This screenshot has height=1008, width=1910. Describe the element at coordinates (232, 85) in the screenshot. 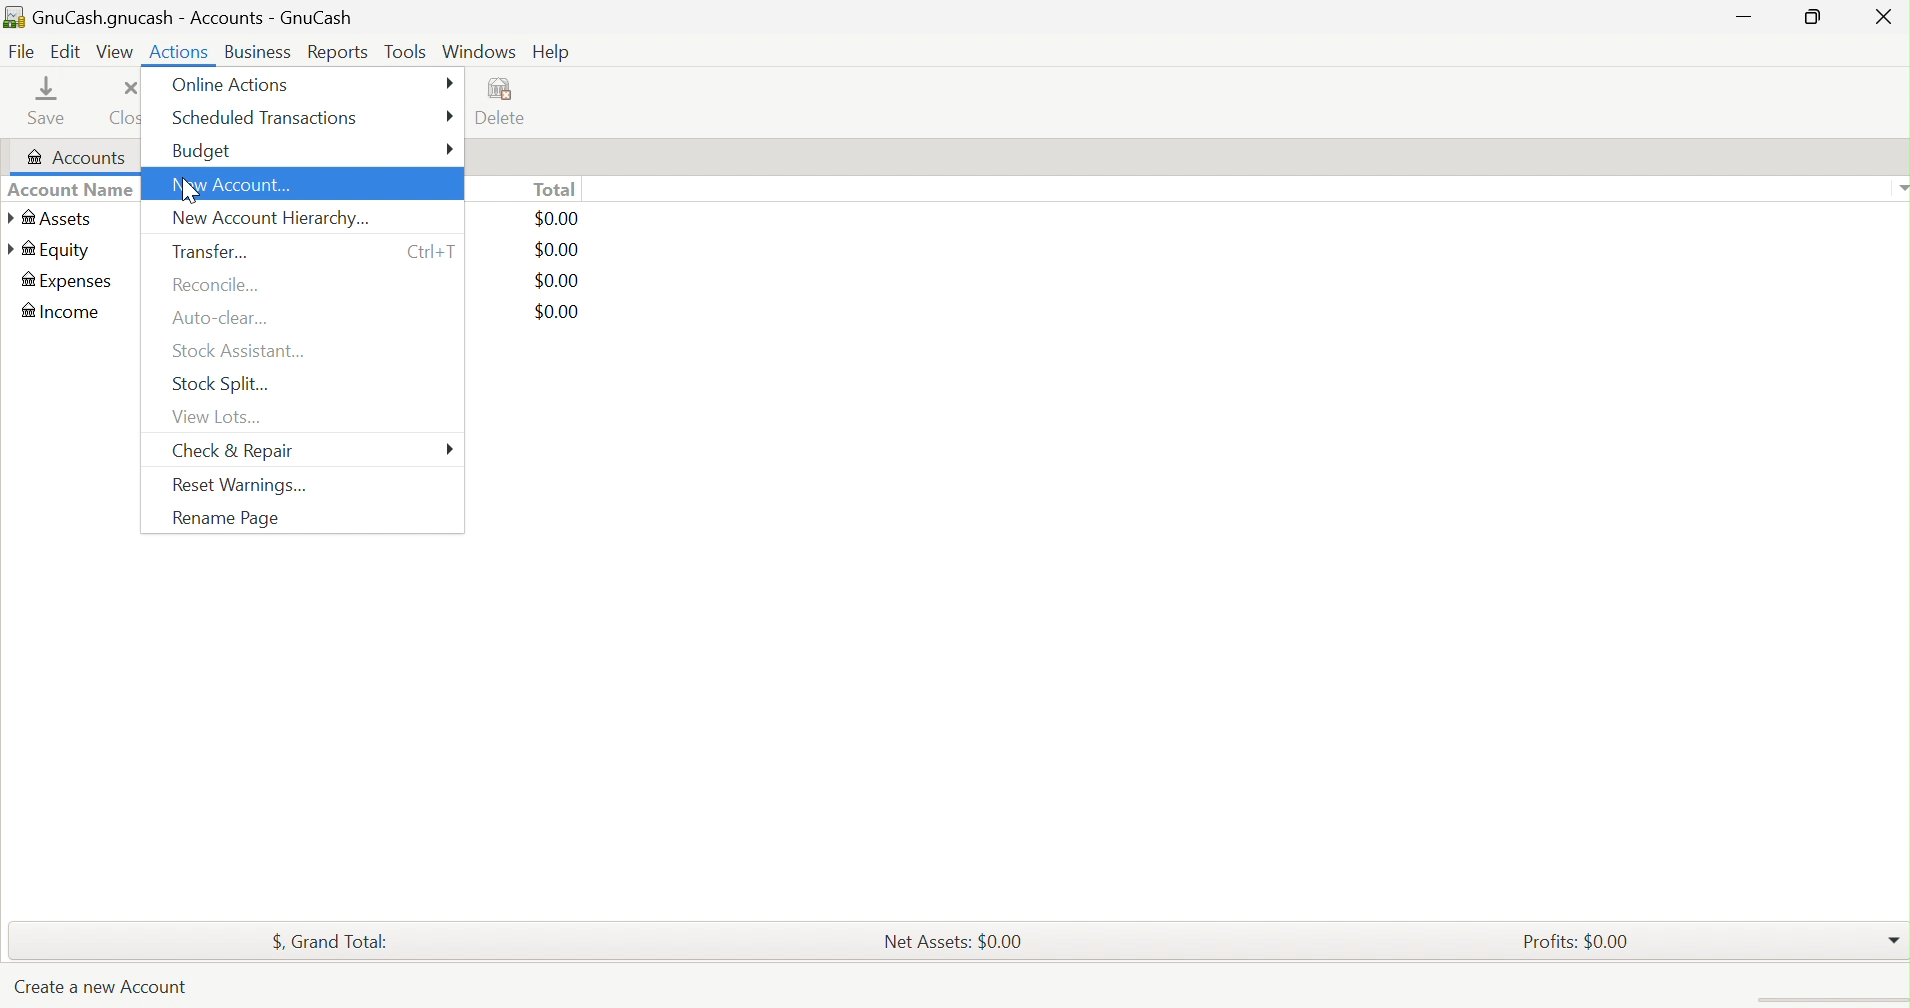

I see `Online Actions` at that location.